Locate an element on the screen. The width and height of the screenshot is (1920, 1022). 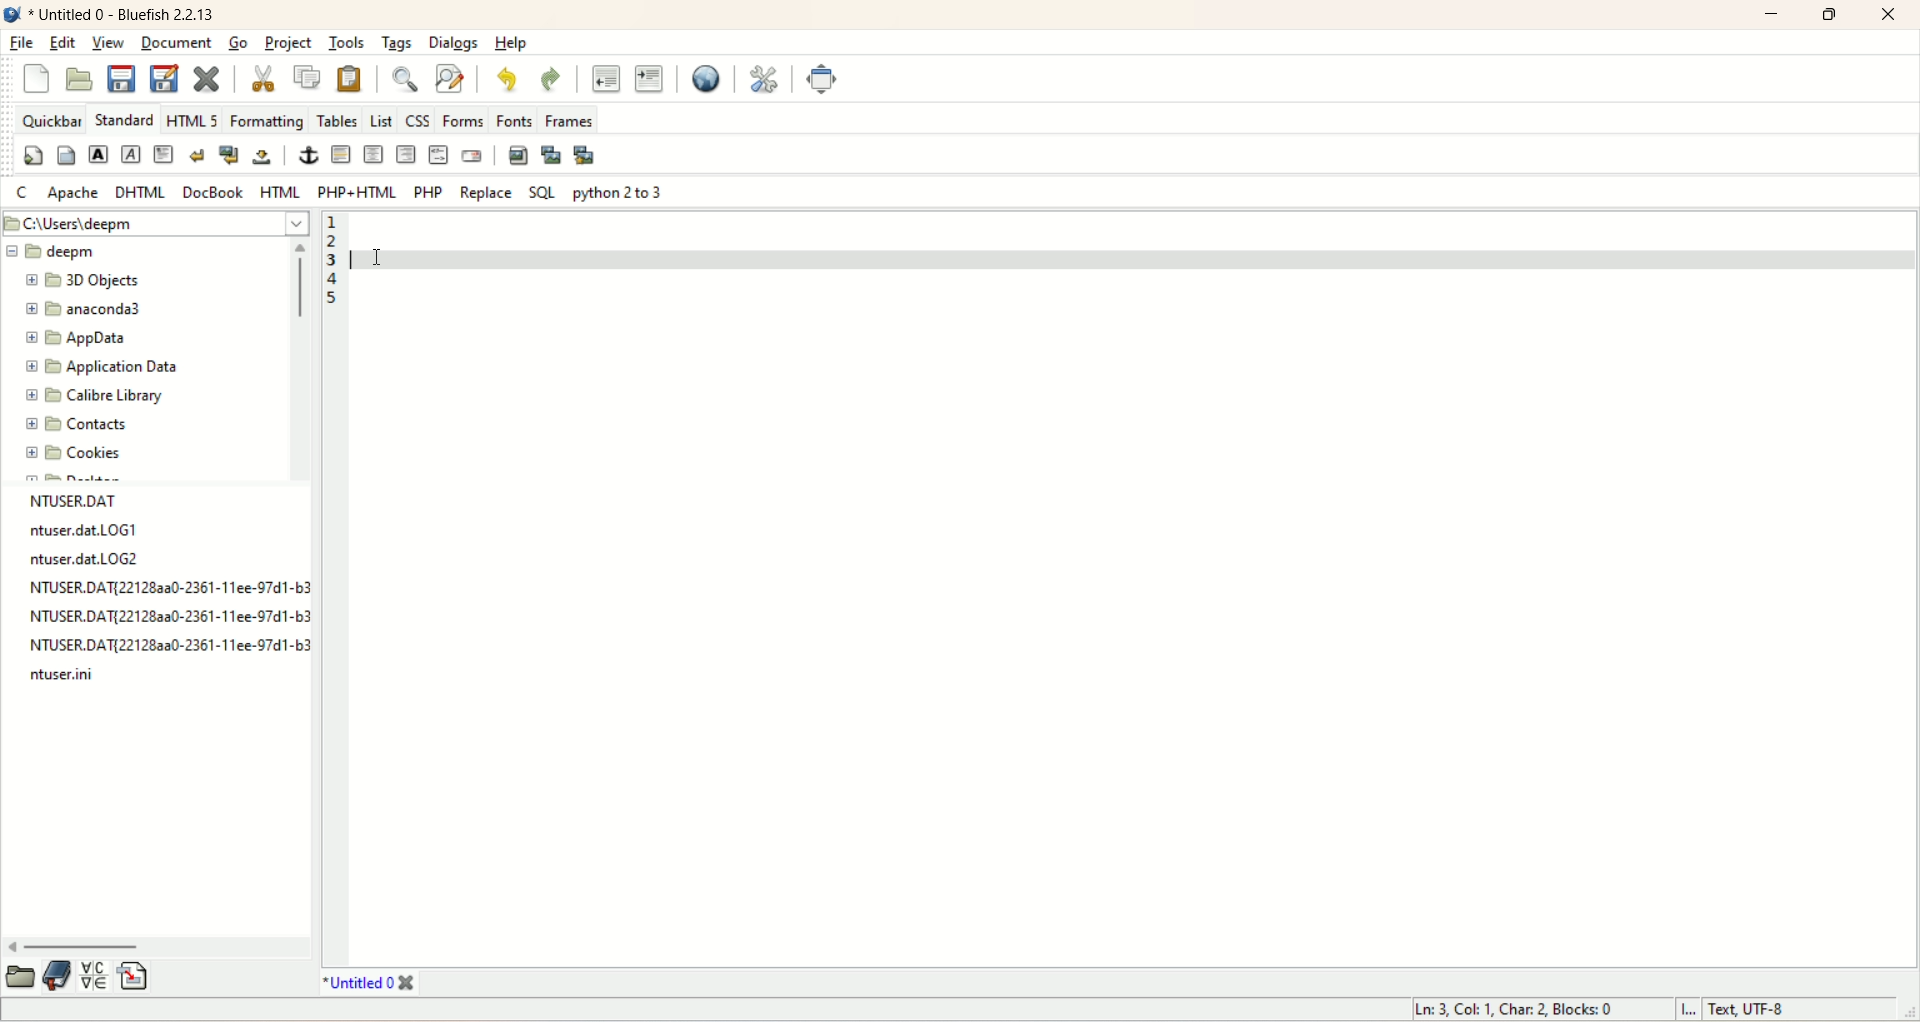
quickbar is located at coordinates (49, 122).